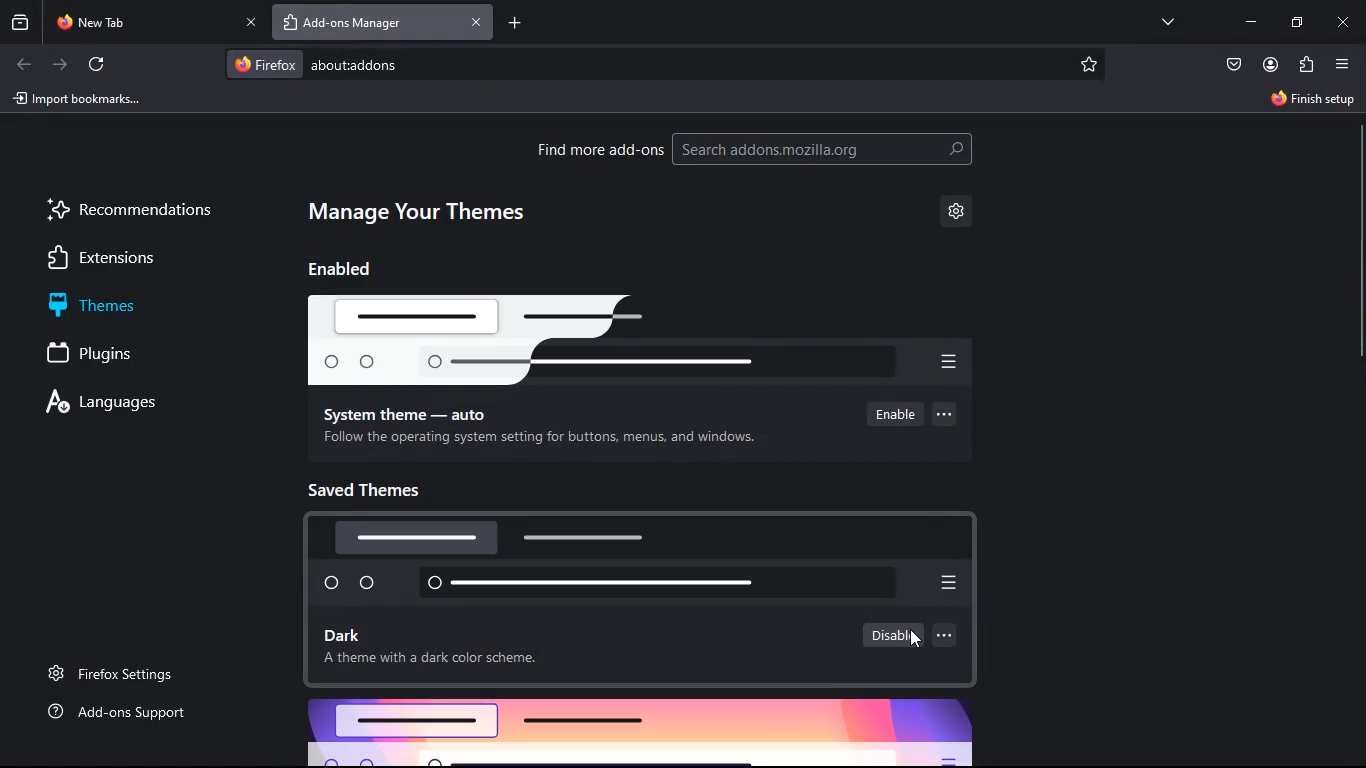 The height and width of the screenshot is (768, 1366). Describe the element at coordinates (915, 639) in the screenshot. I see `cursor` at that location.